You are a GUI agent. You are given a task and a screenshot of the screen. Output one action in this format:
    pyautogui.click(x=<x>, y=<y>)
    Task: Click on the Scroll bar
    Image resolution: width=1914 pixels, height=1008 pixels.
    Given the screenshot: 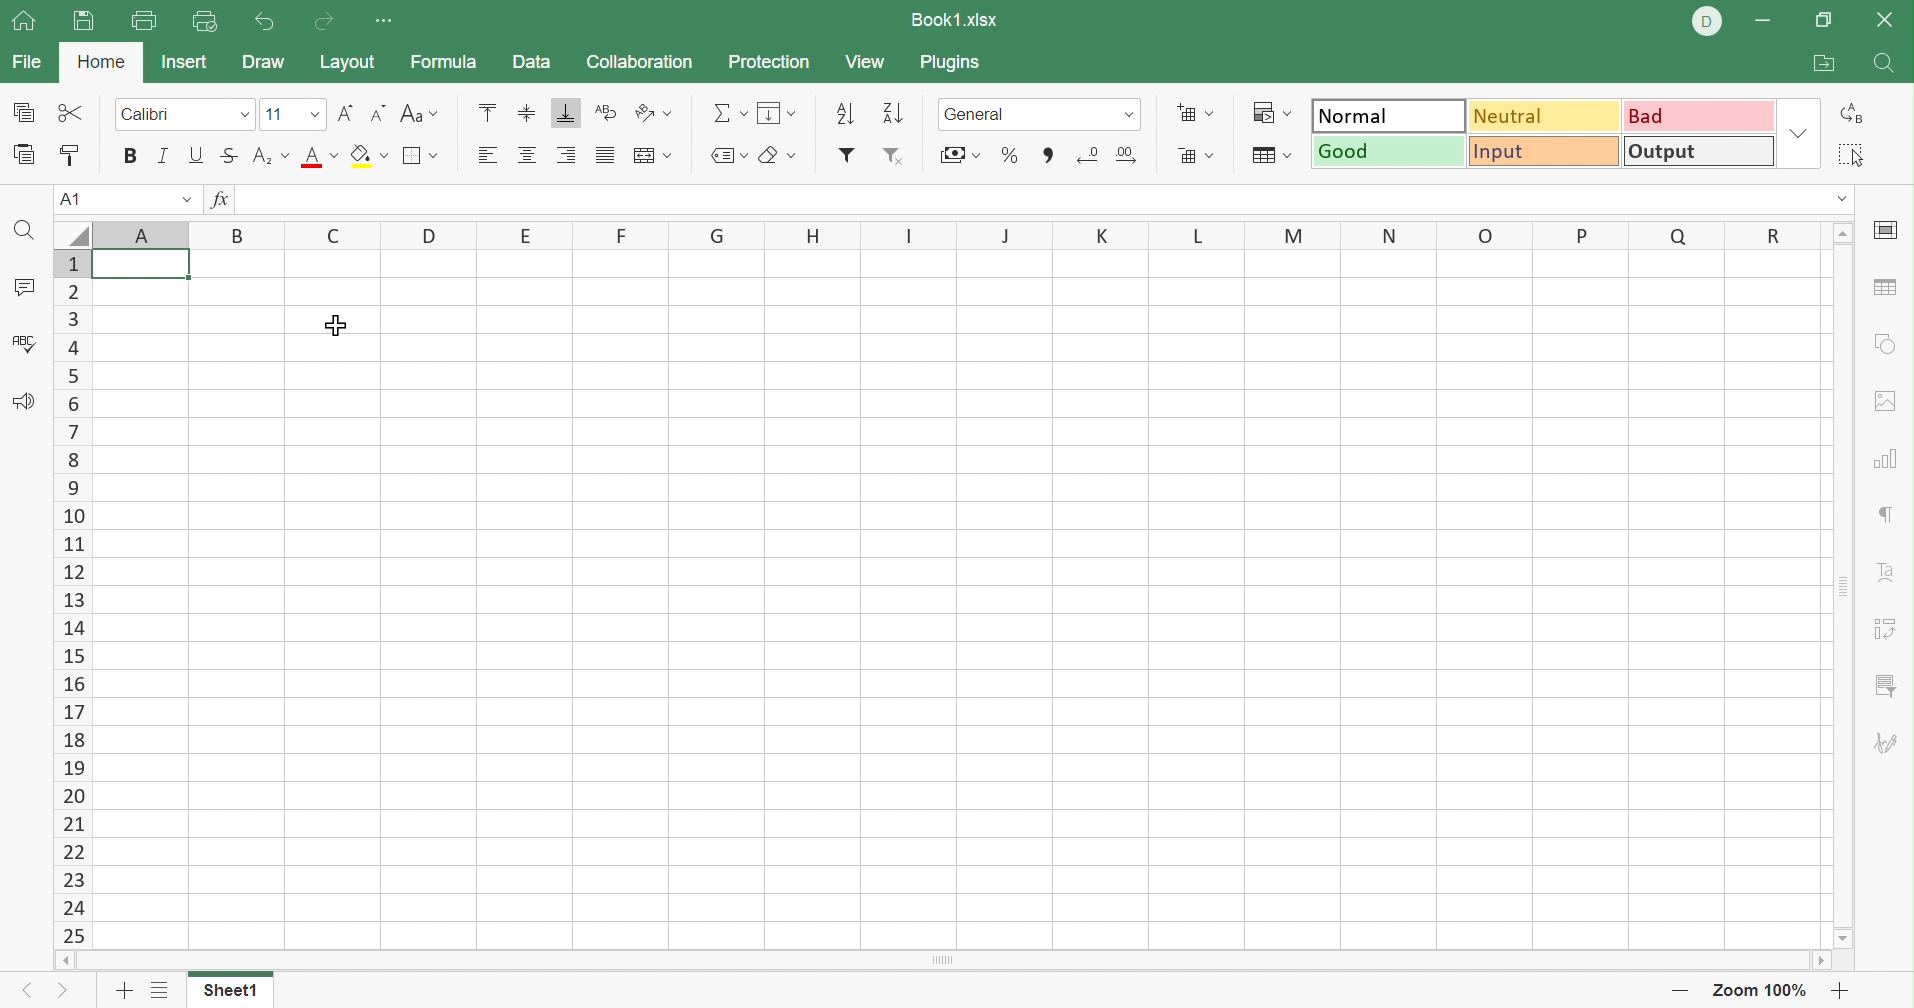 What is the action you would take?
    pyautogui.click(x=942, y=960)
    